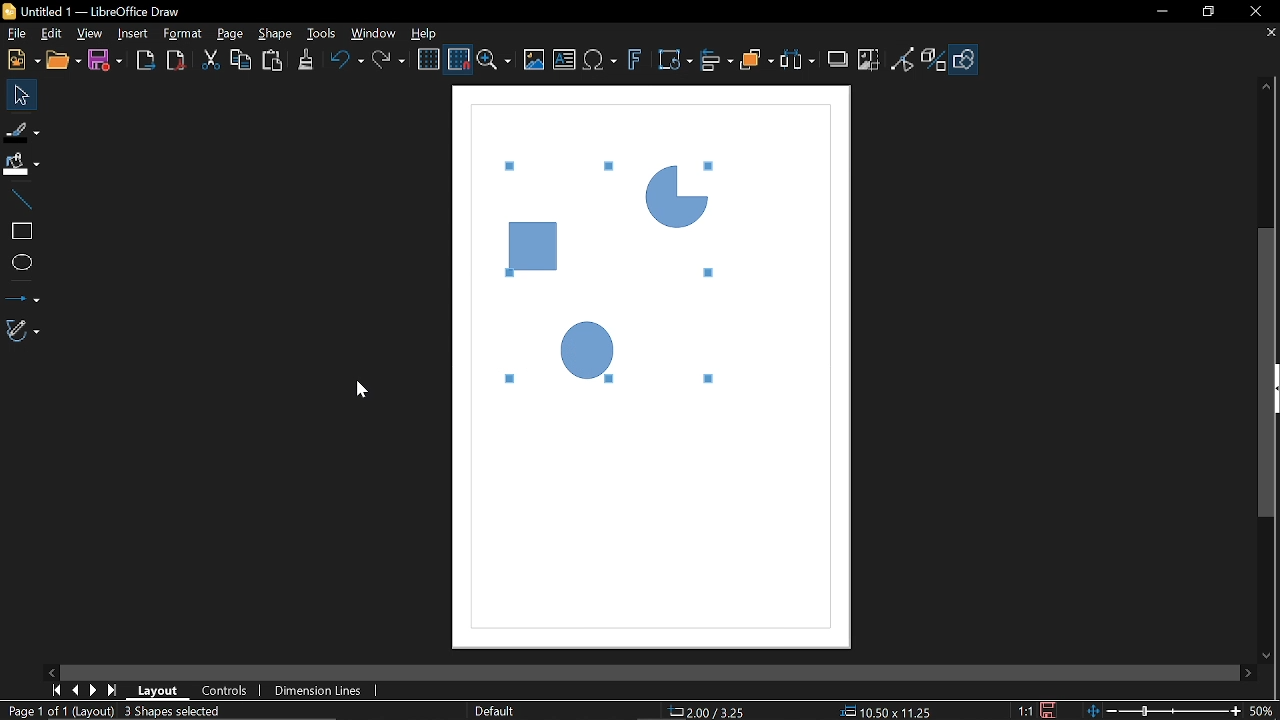 Image resolution: width=1280 pixels, height=720 pixels. I want to click on Current window, so click(96, 11).